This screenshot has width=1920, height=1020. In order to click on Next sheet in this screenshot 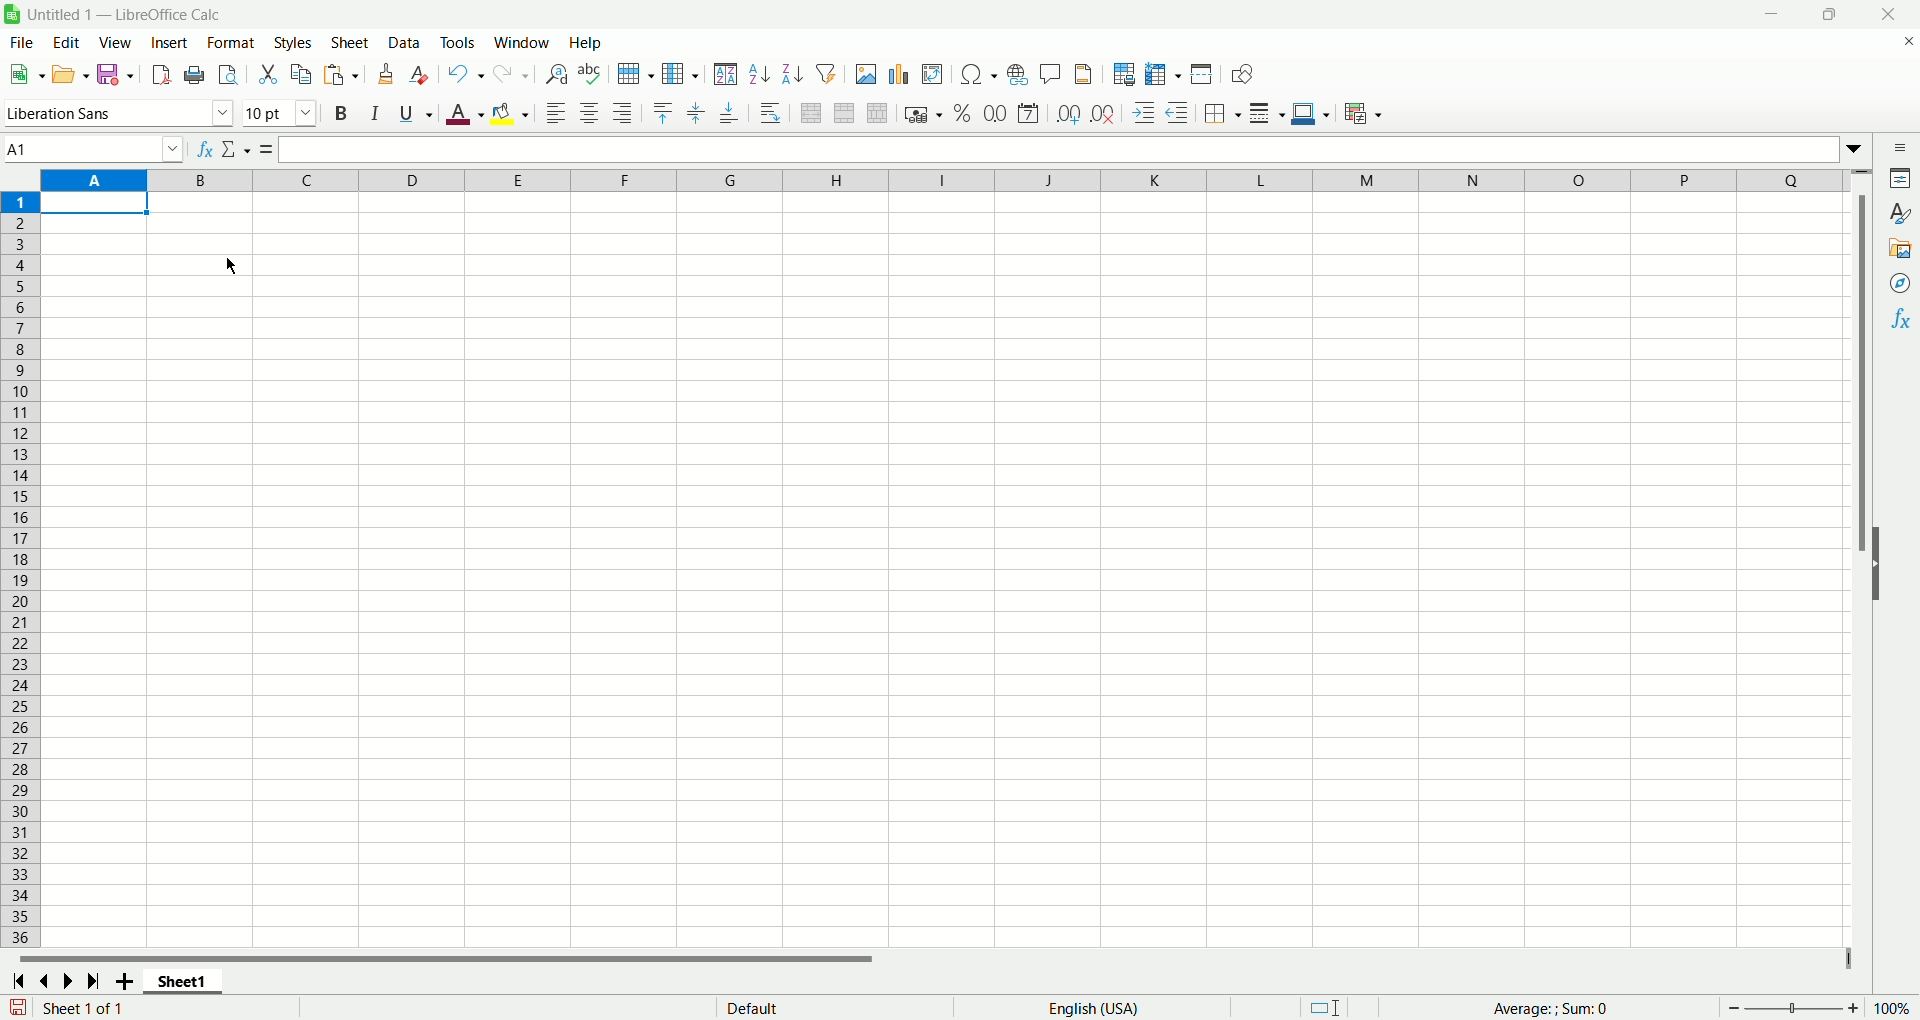, I will do `click(72, 983)`.